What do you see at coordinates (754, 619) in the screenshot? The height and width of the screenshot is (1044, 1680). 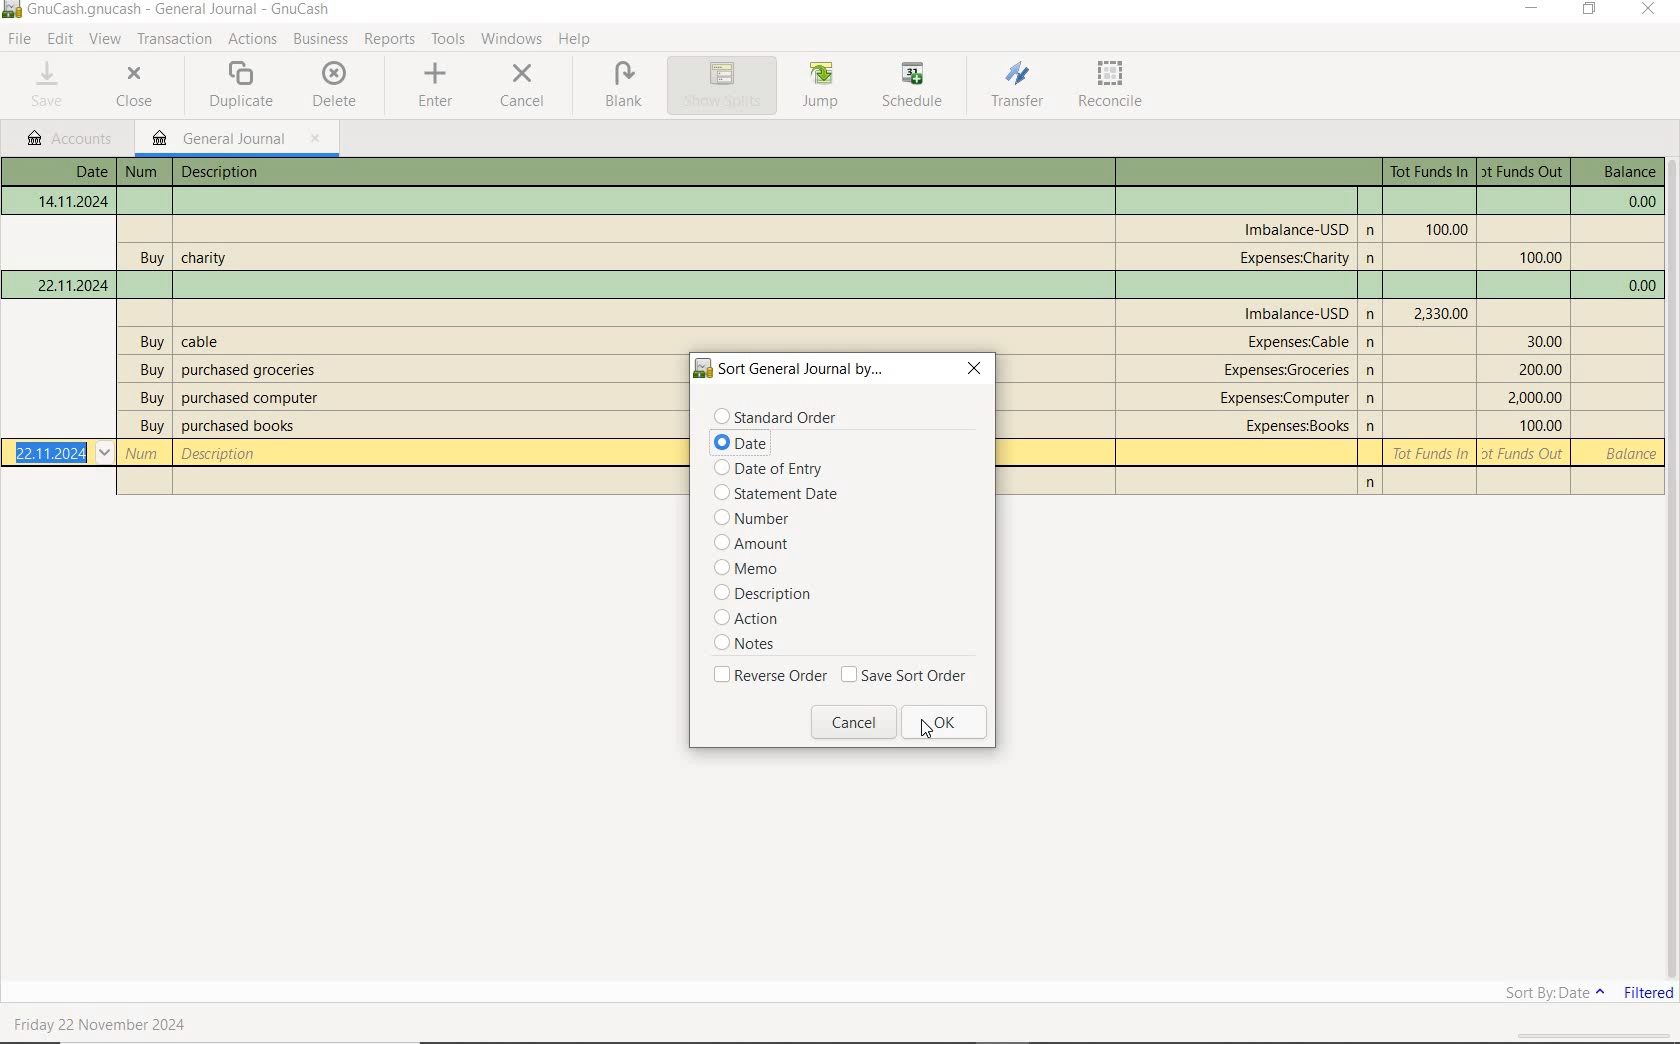 I see `action` at bounding box center [754, 619].